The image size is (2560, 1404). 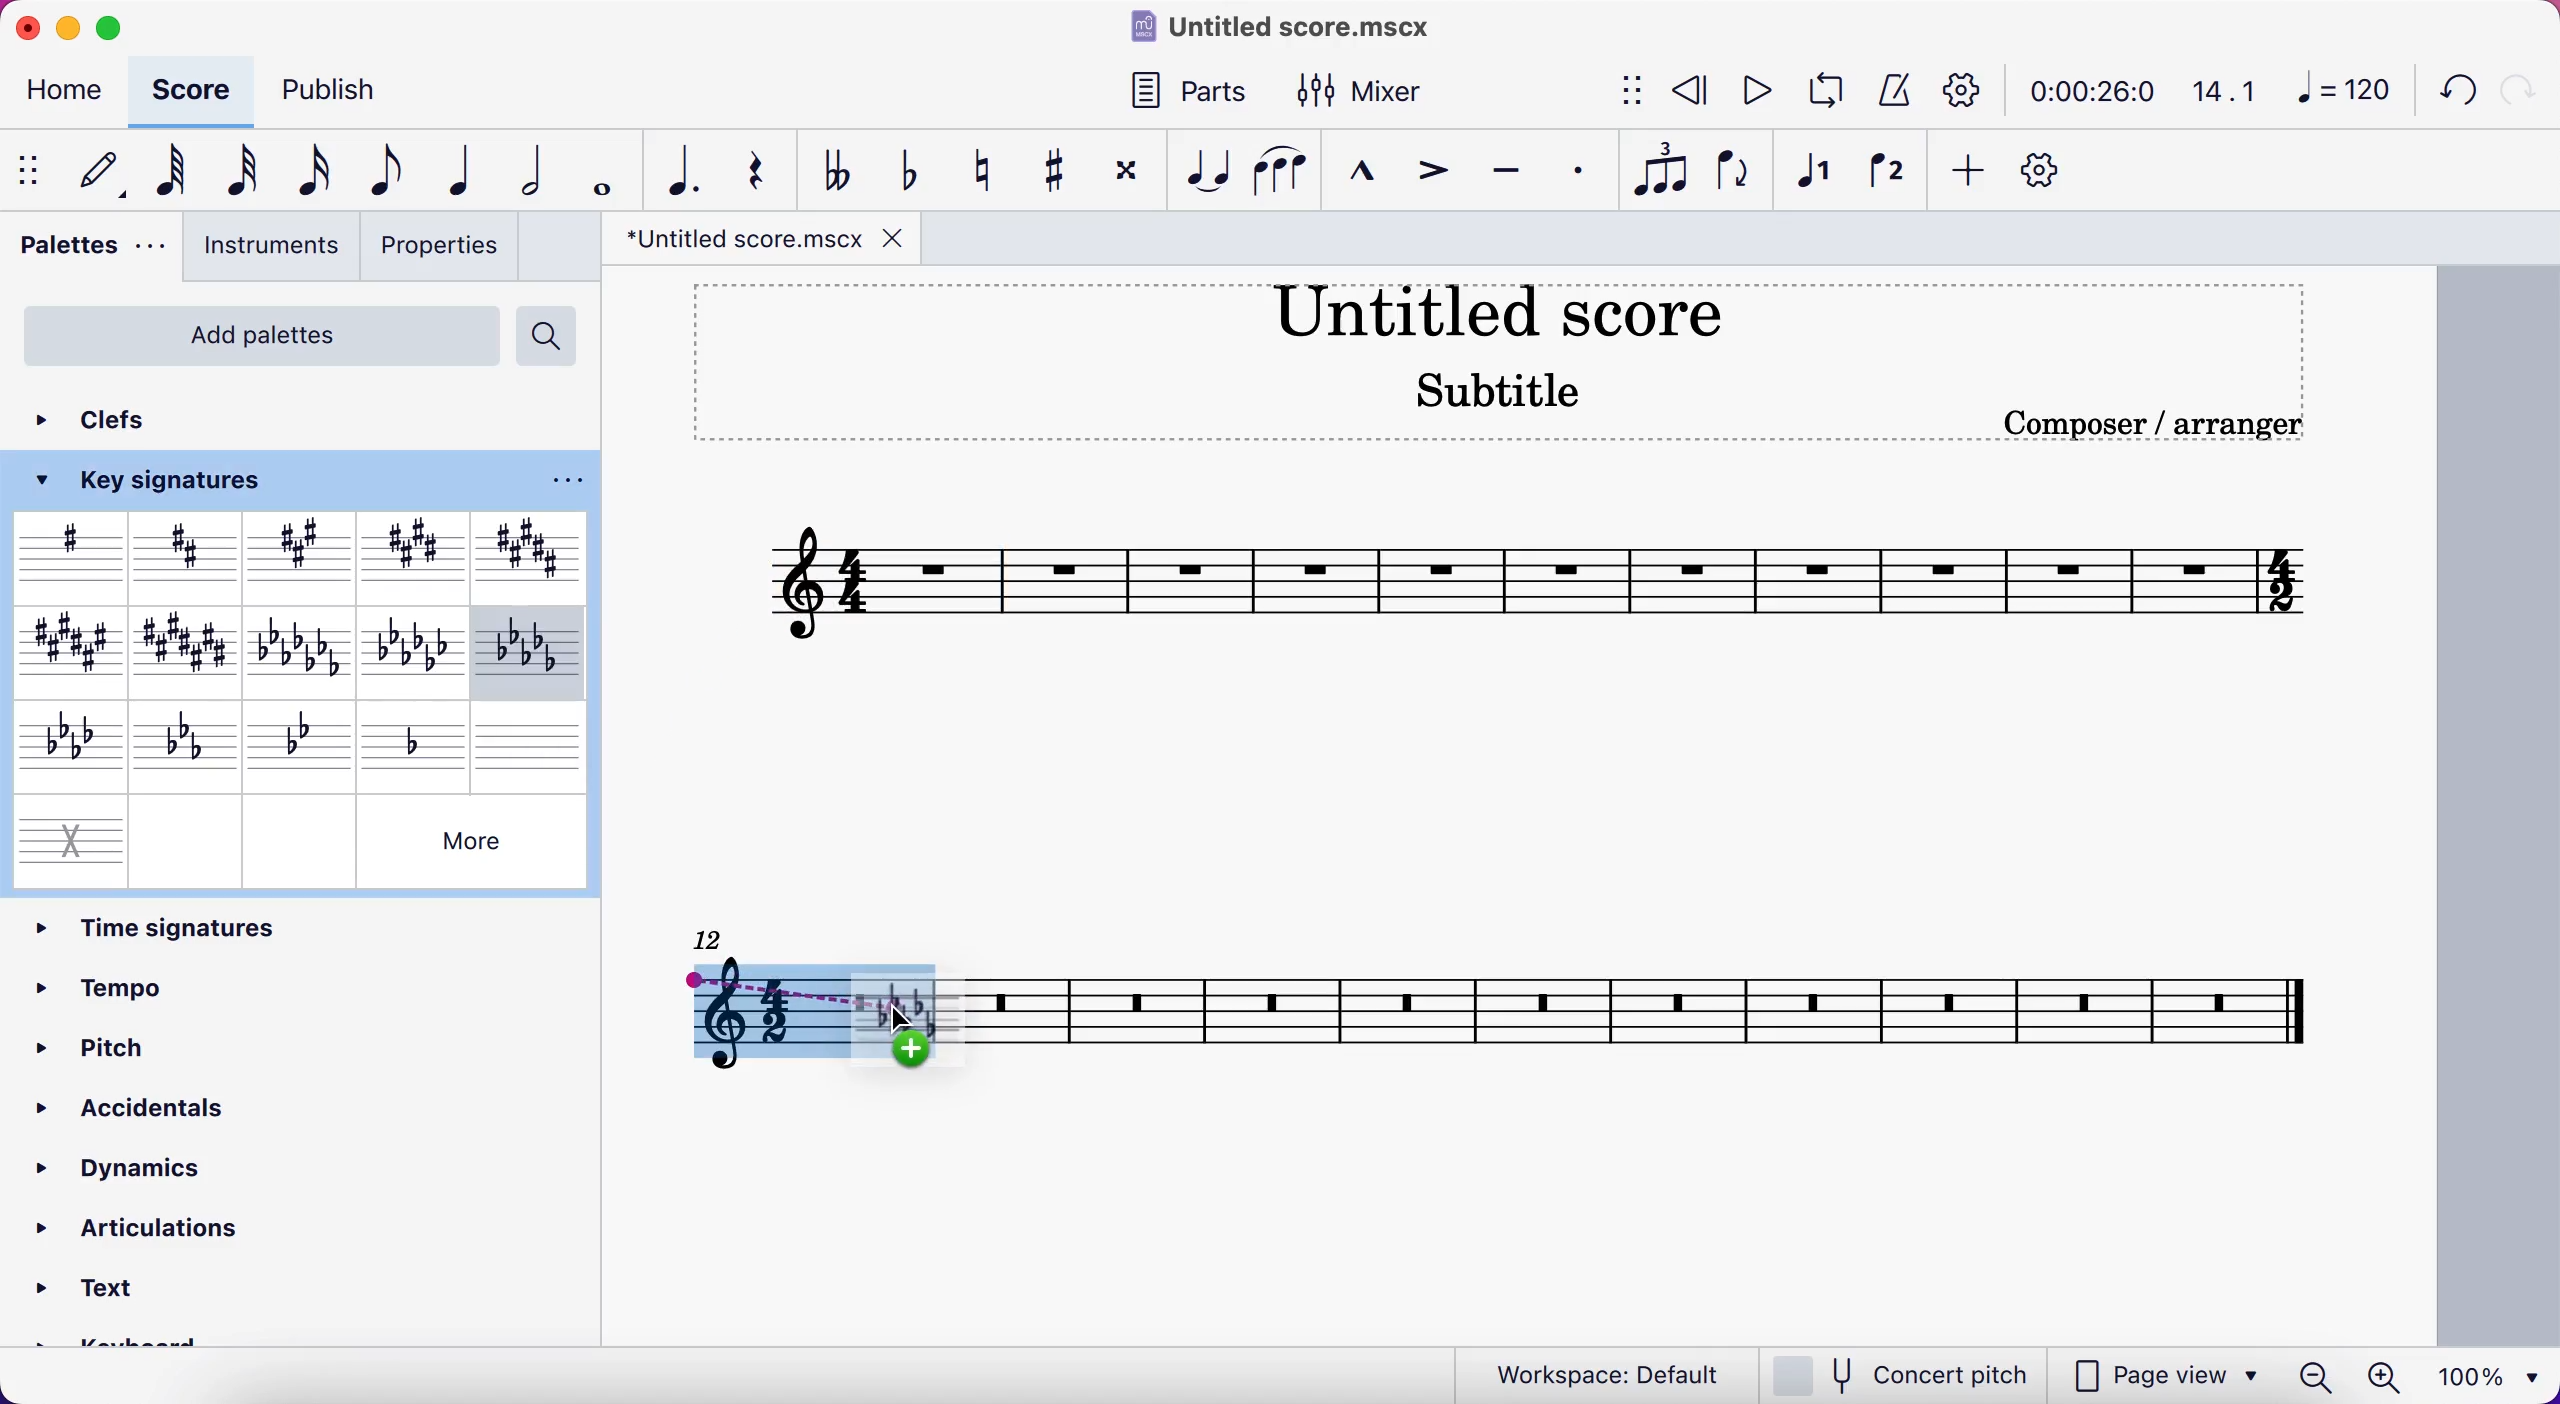 I want to click on options, so click(x=562, y=480).